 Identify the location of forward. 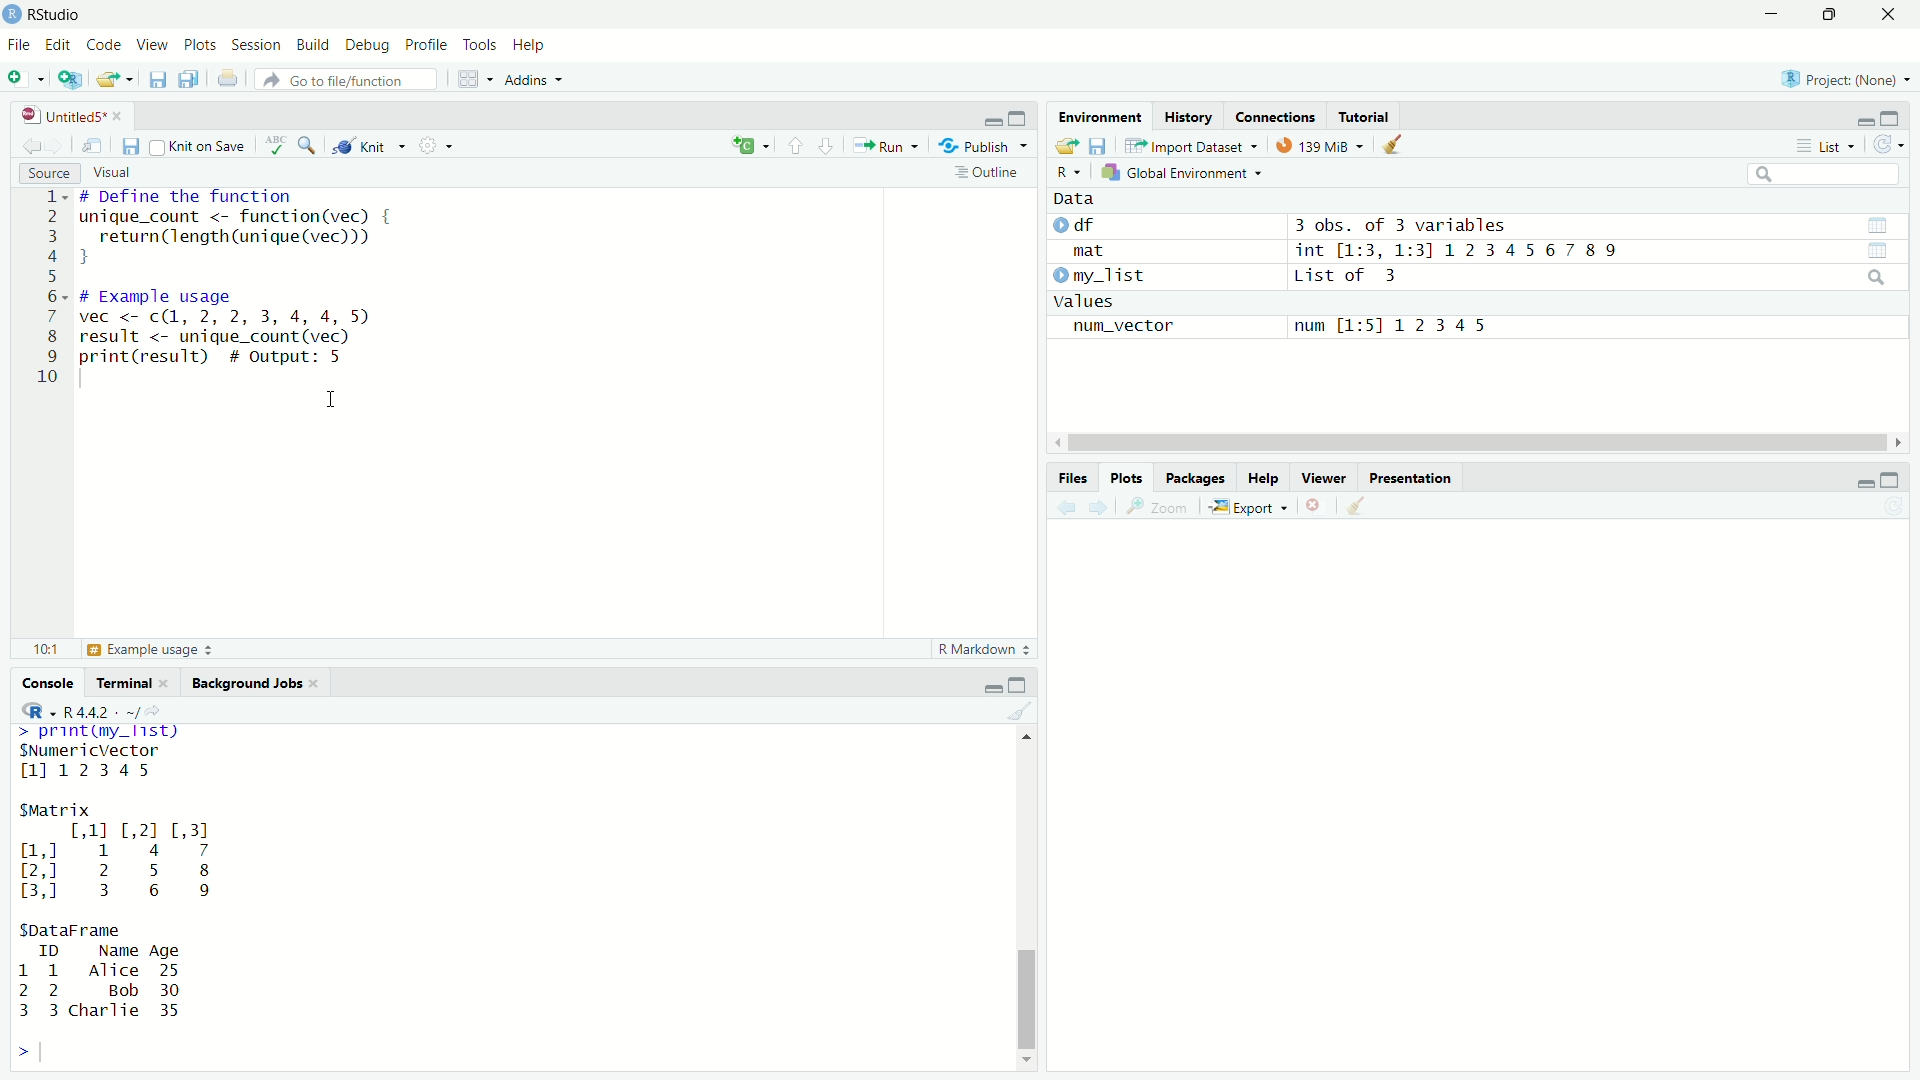
(1105, 508).